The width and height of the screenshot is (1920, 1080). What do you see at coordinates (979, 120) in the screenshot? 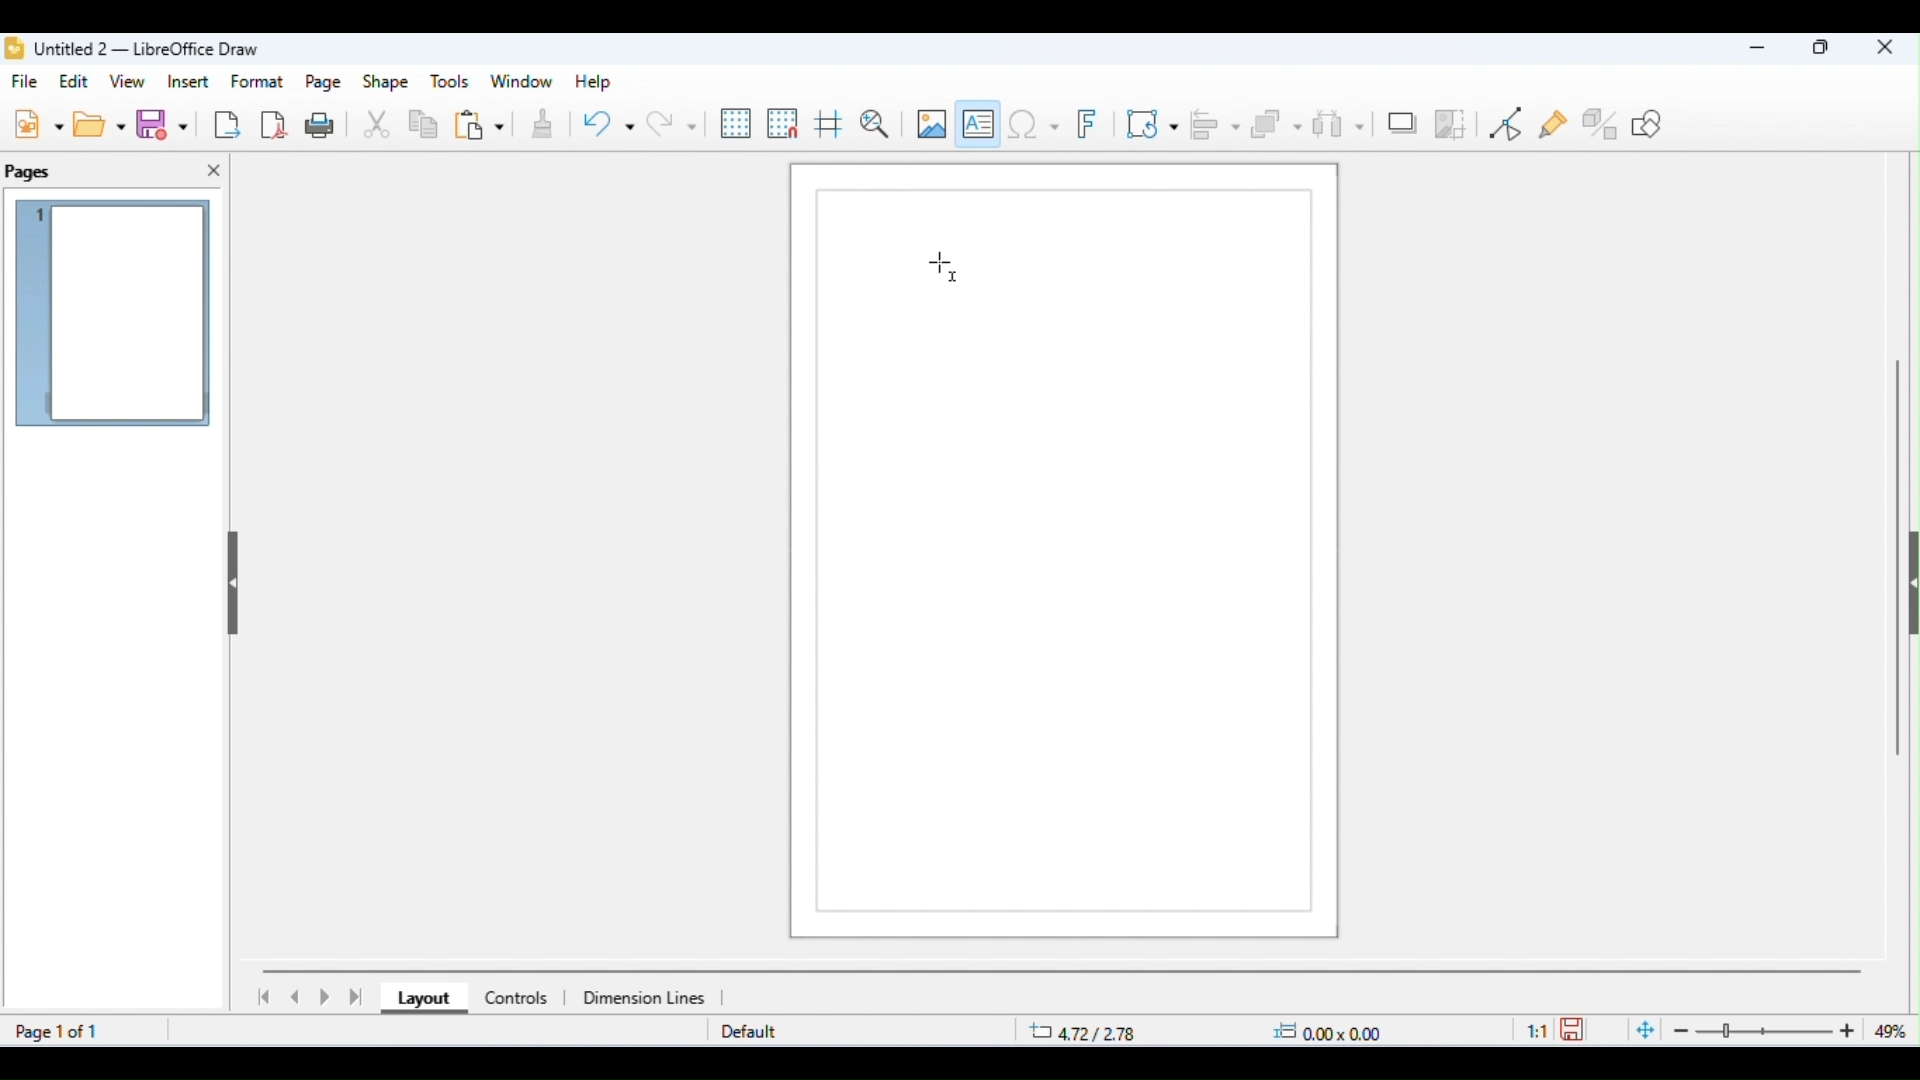
I see `insert text box` at bounding box center [979, 120].